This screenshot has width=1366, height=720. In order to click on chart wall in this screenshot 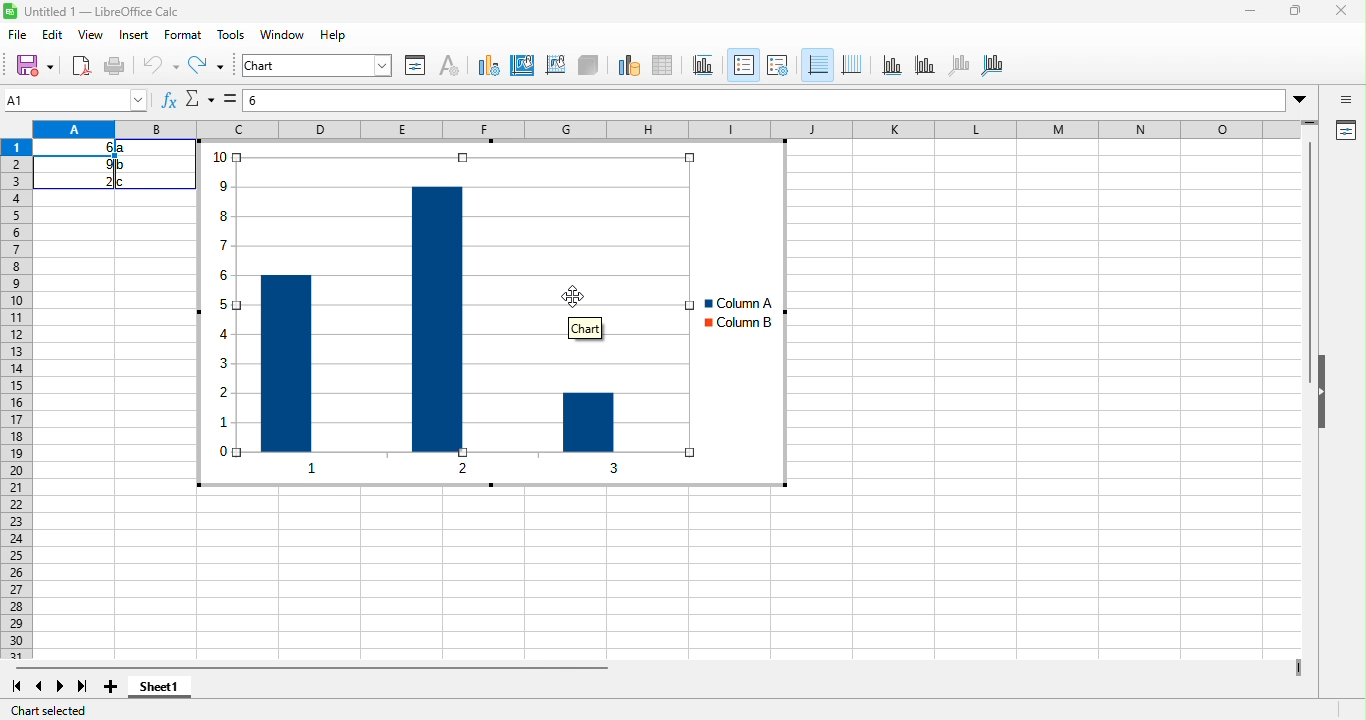, I will do `click(556, 66)`.